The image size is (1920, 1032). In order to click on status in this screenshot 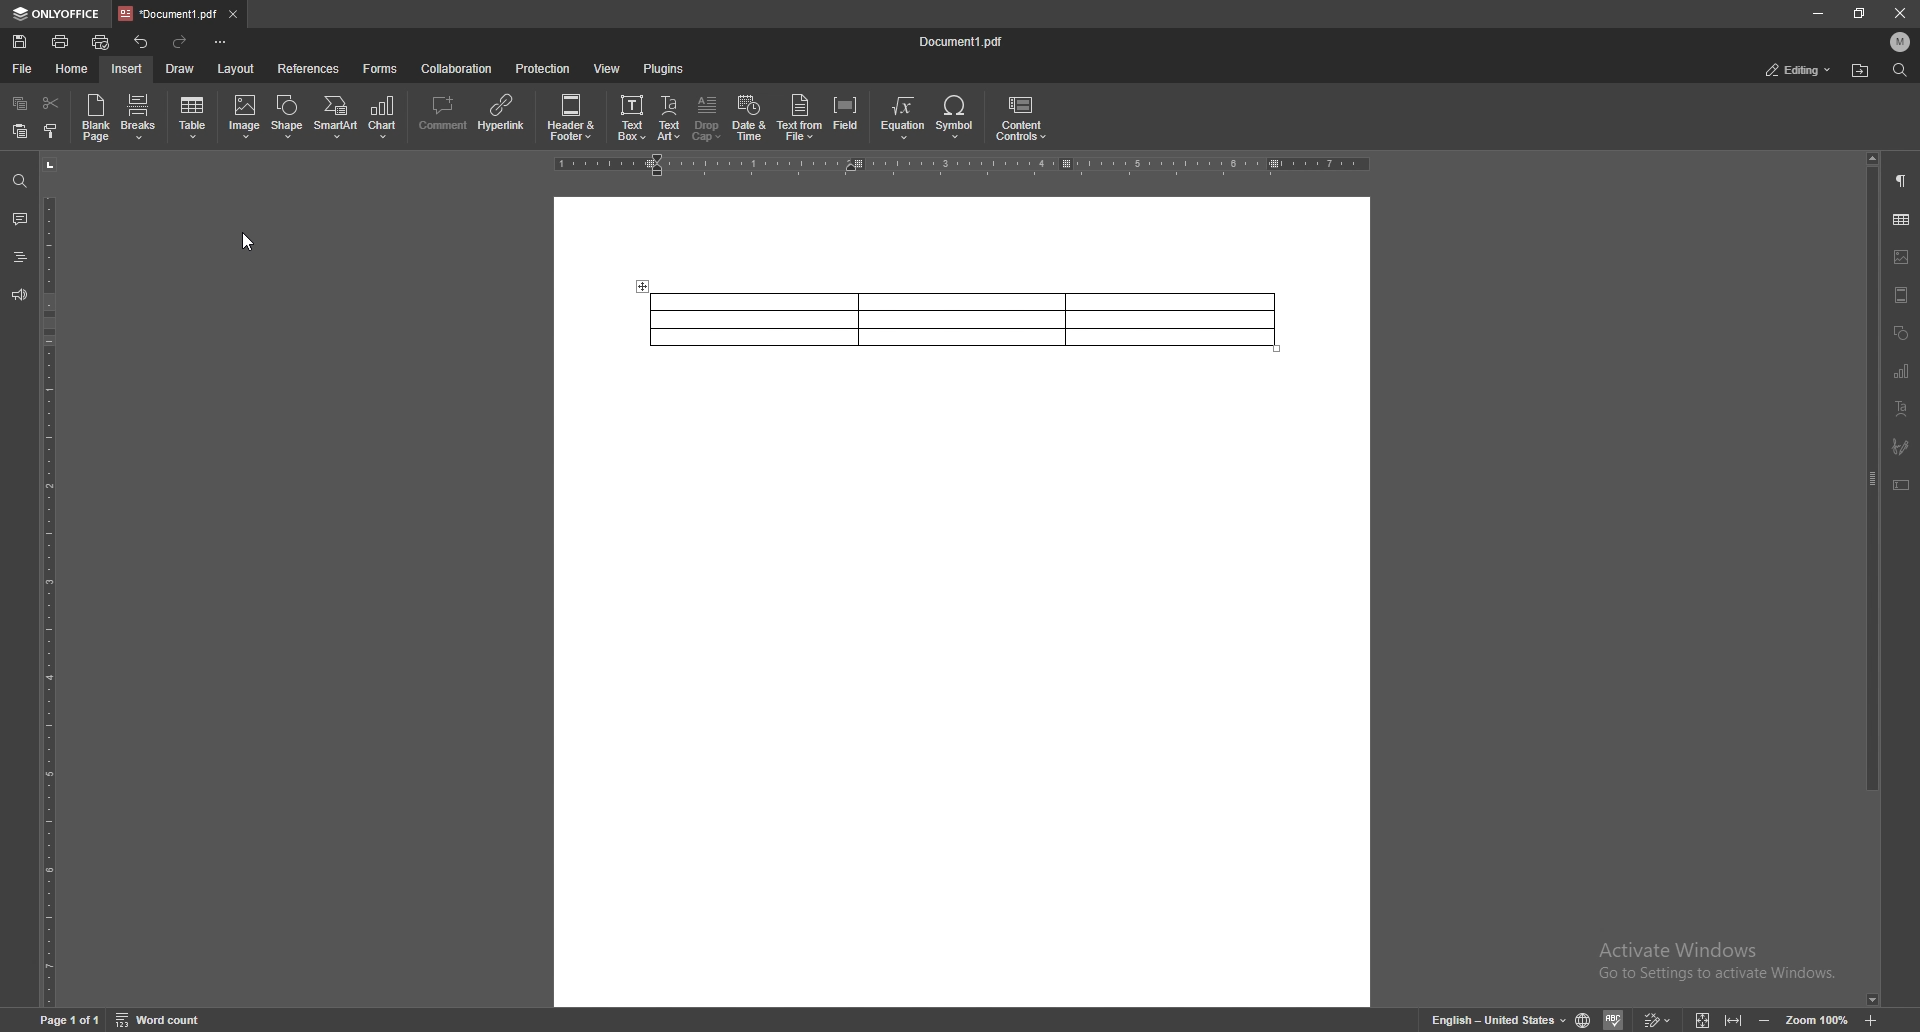, I will do `click(1800, 70)`.